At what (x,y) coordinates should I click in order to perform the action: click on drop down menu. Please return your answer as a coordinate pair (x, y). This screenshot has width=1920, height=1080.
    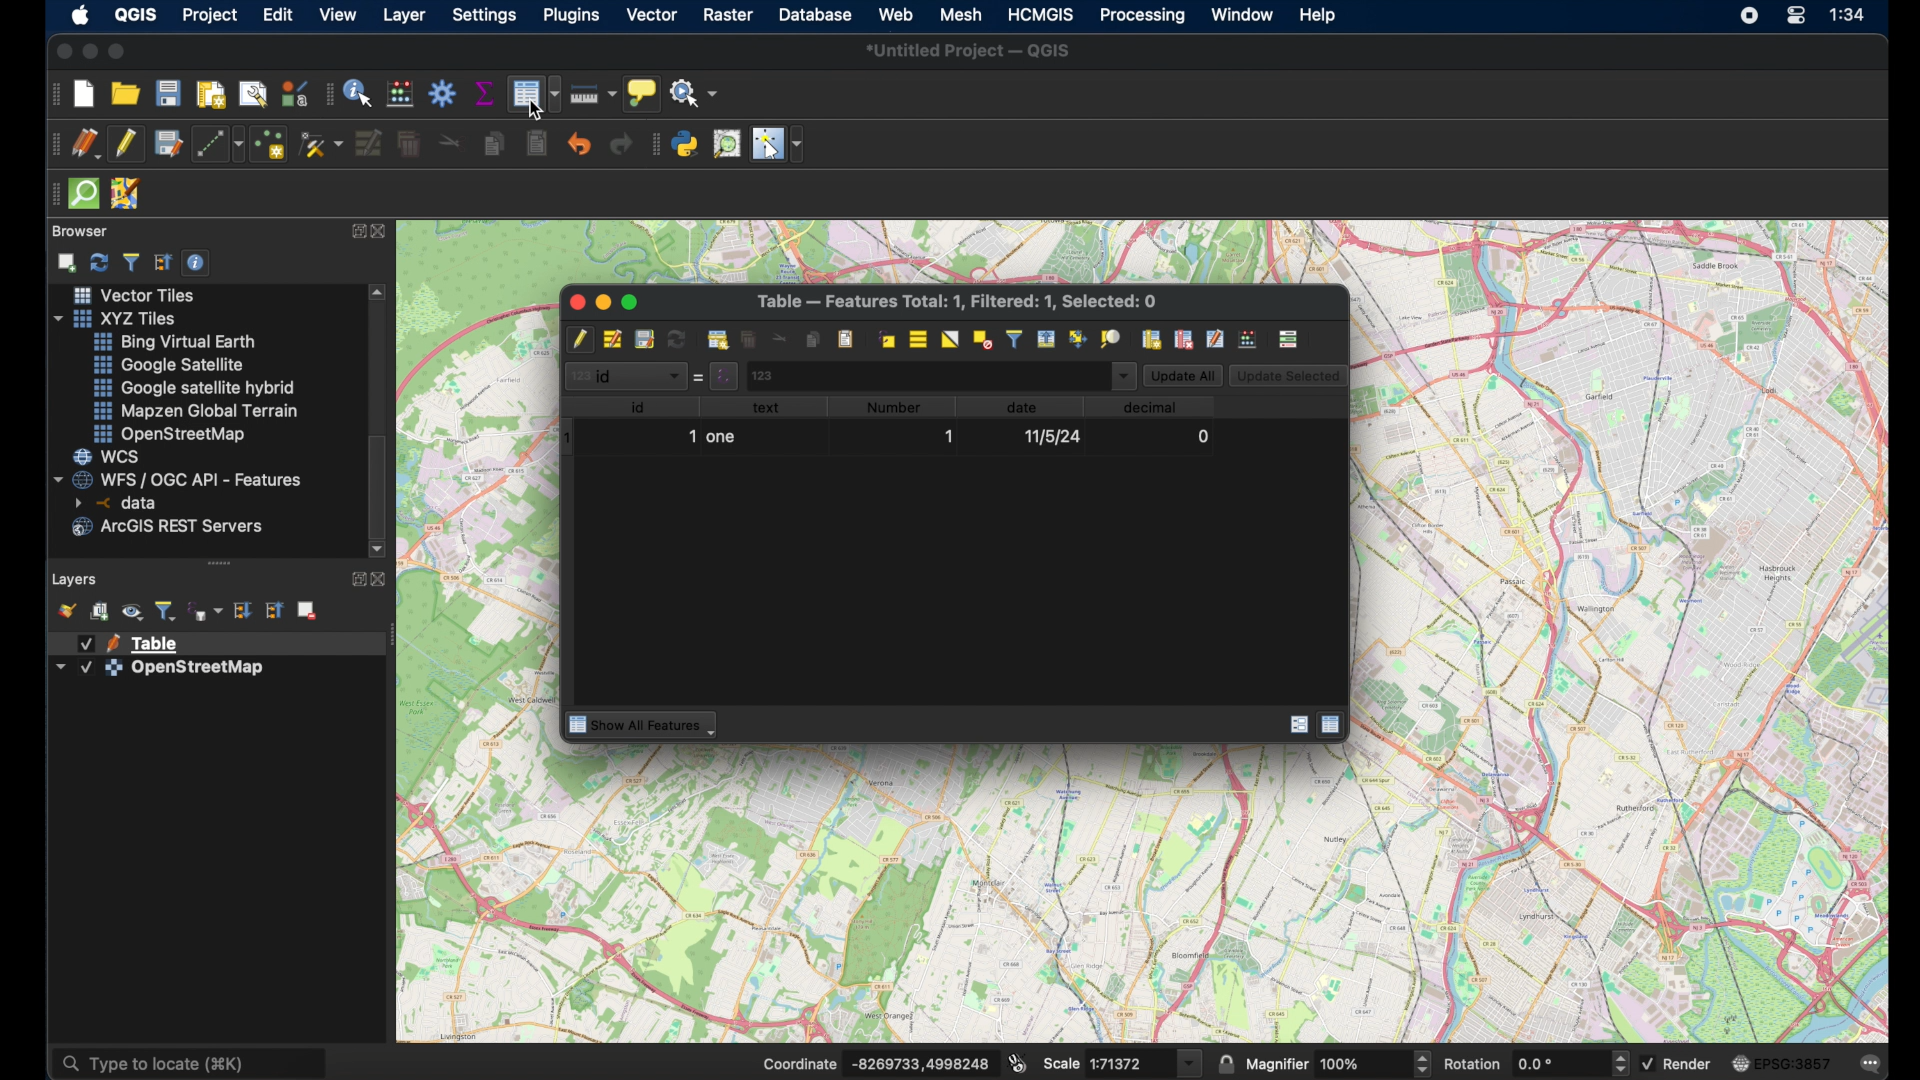
    Looking at the image, I should click on (1124, 376).